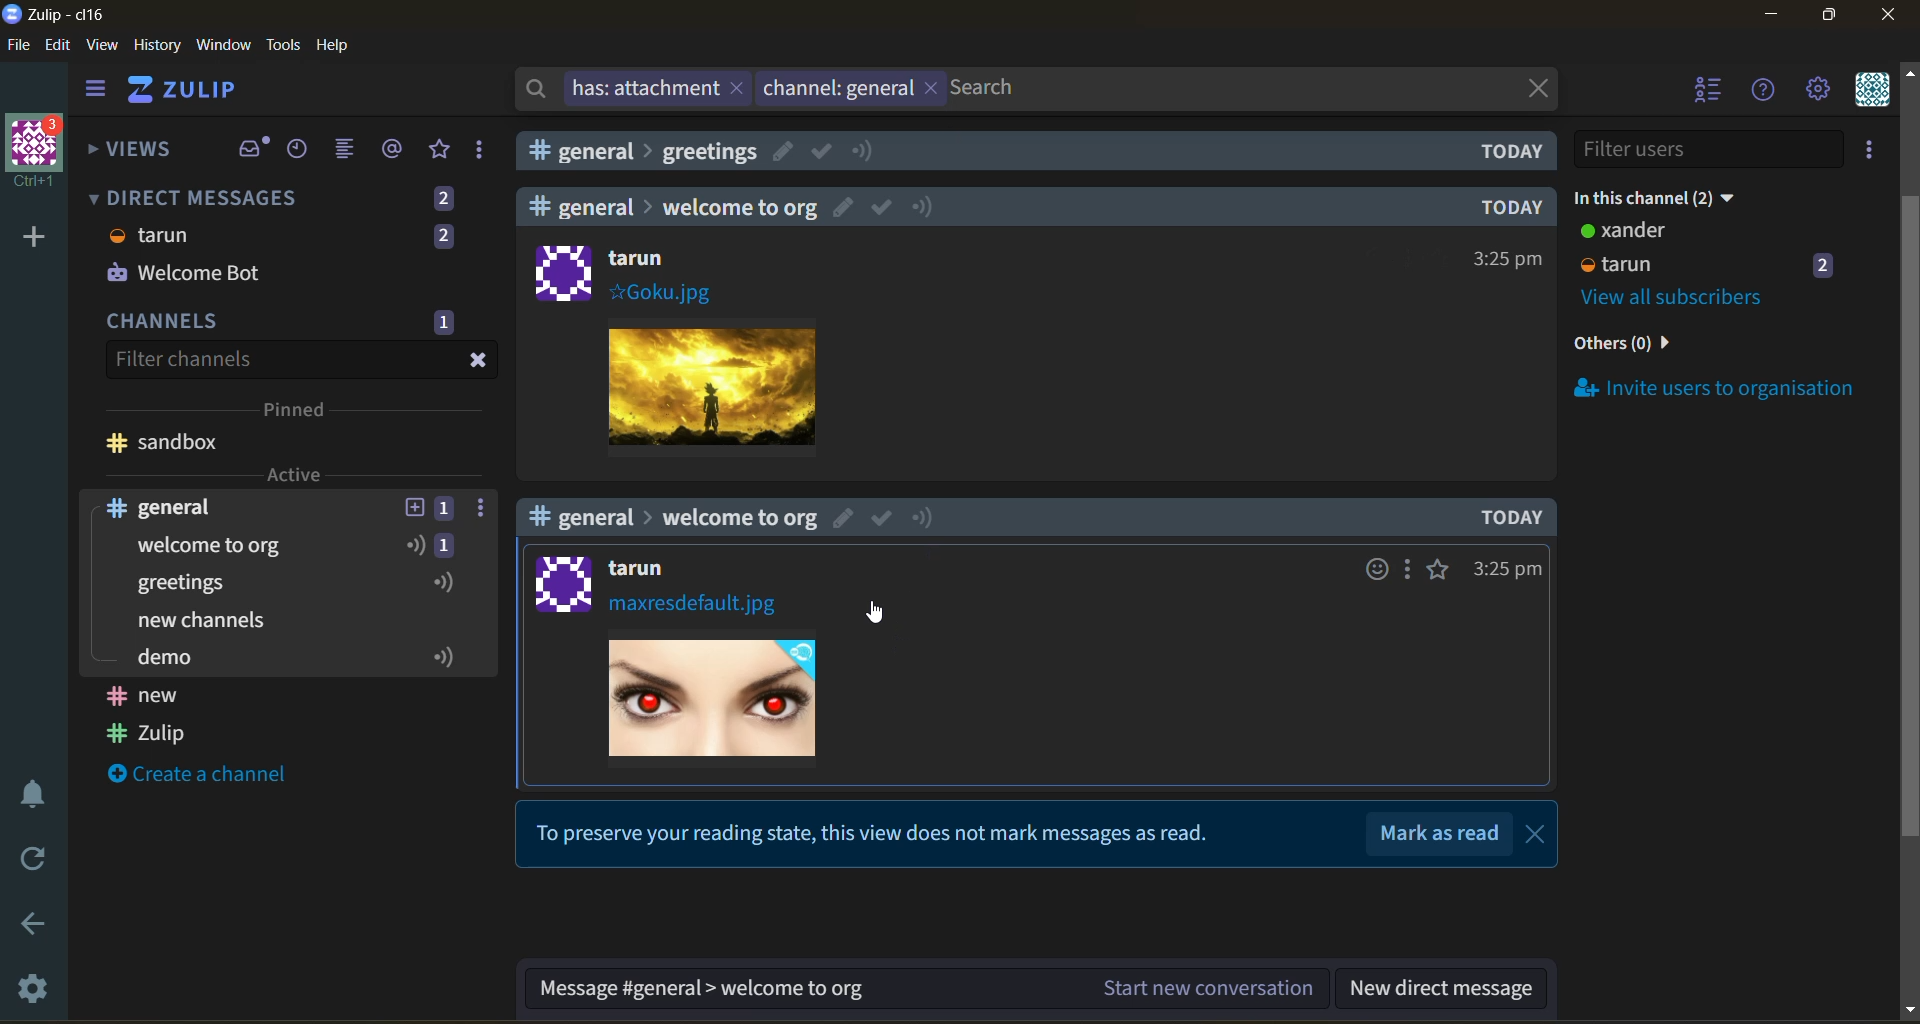 The image size is (1920, 1024). What do you see at coordinates (40, 154) in the screenshot?
I see `organisation  Ctrl+1` at bounding box center [40, 154].